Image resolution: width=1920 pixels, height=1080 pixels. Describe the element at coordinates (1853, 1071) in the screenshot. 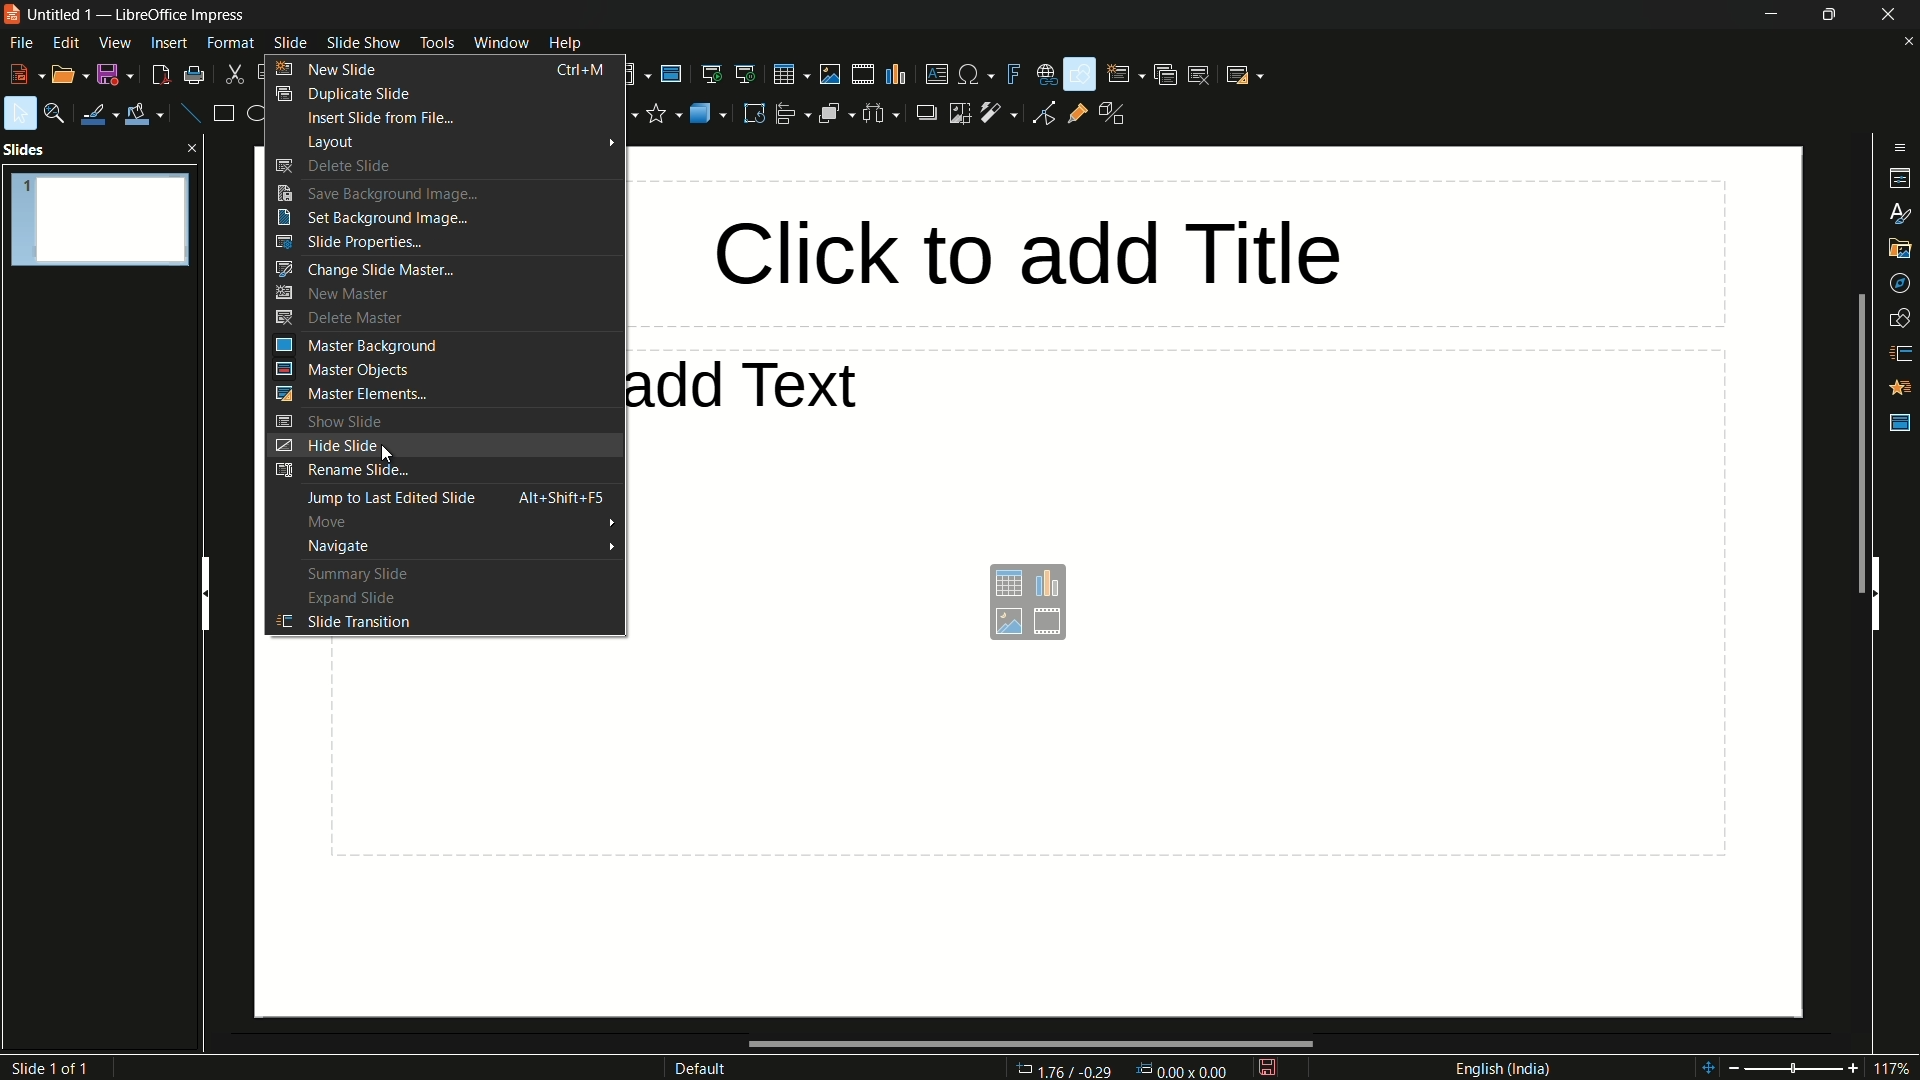

I see `zoom in` at that location.